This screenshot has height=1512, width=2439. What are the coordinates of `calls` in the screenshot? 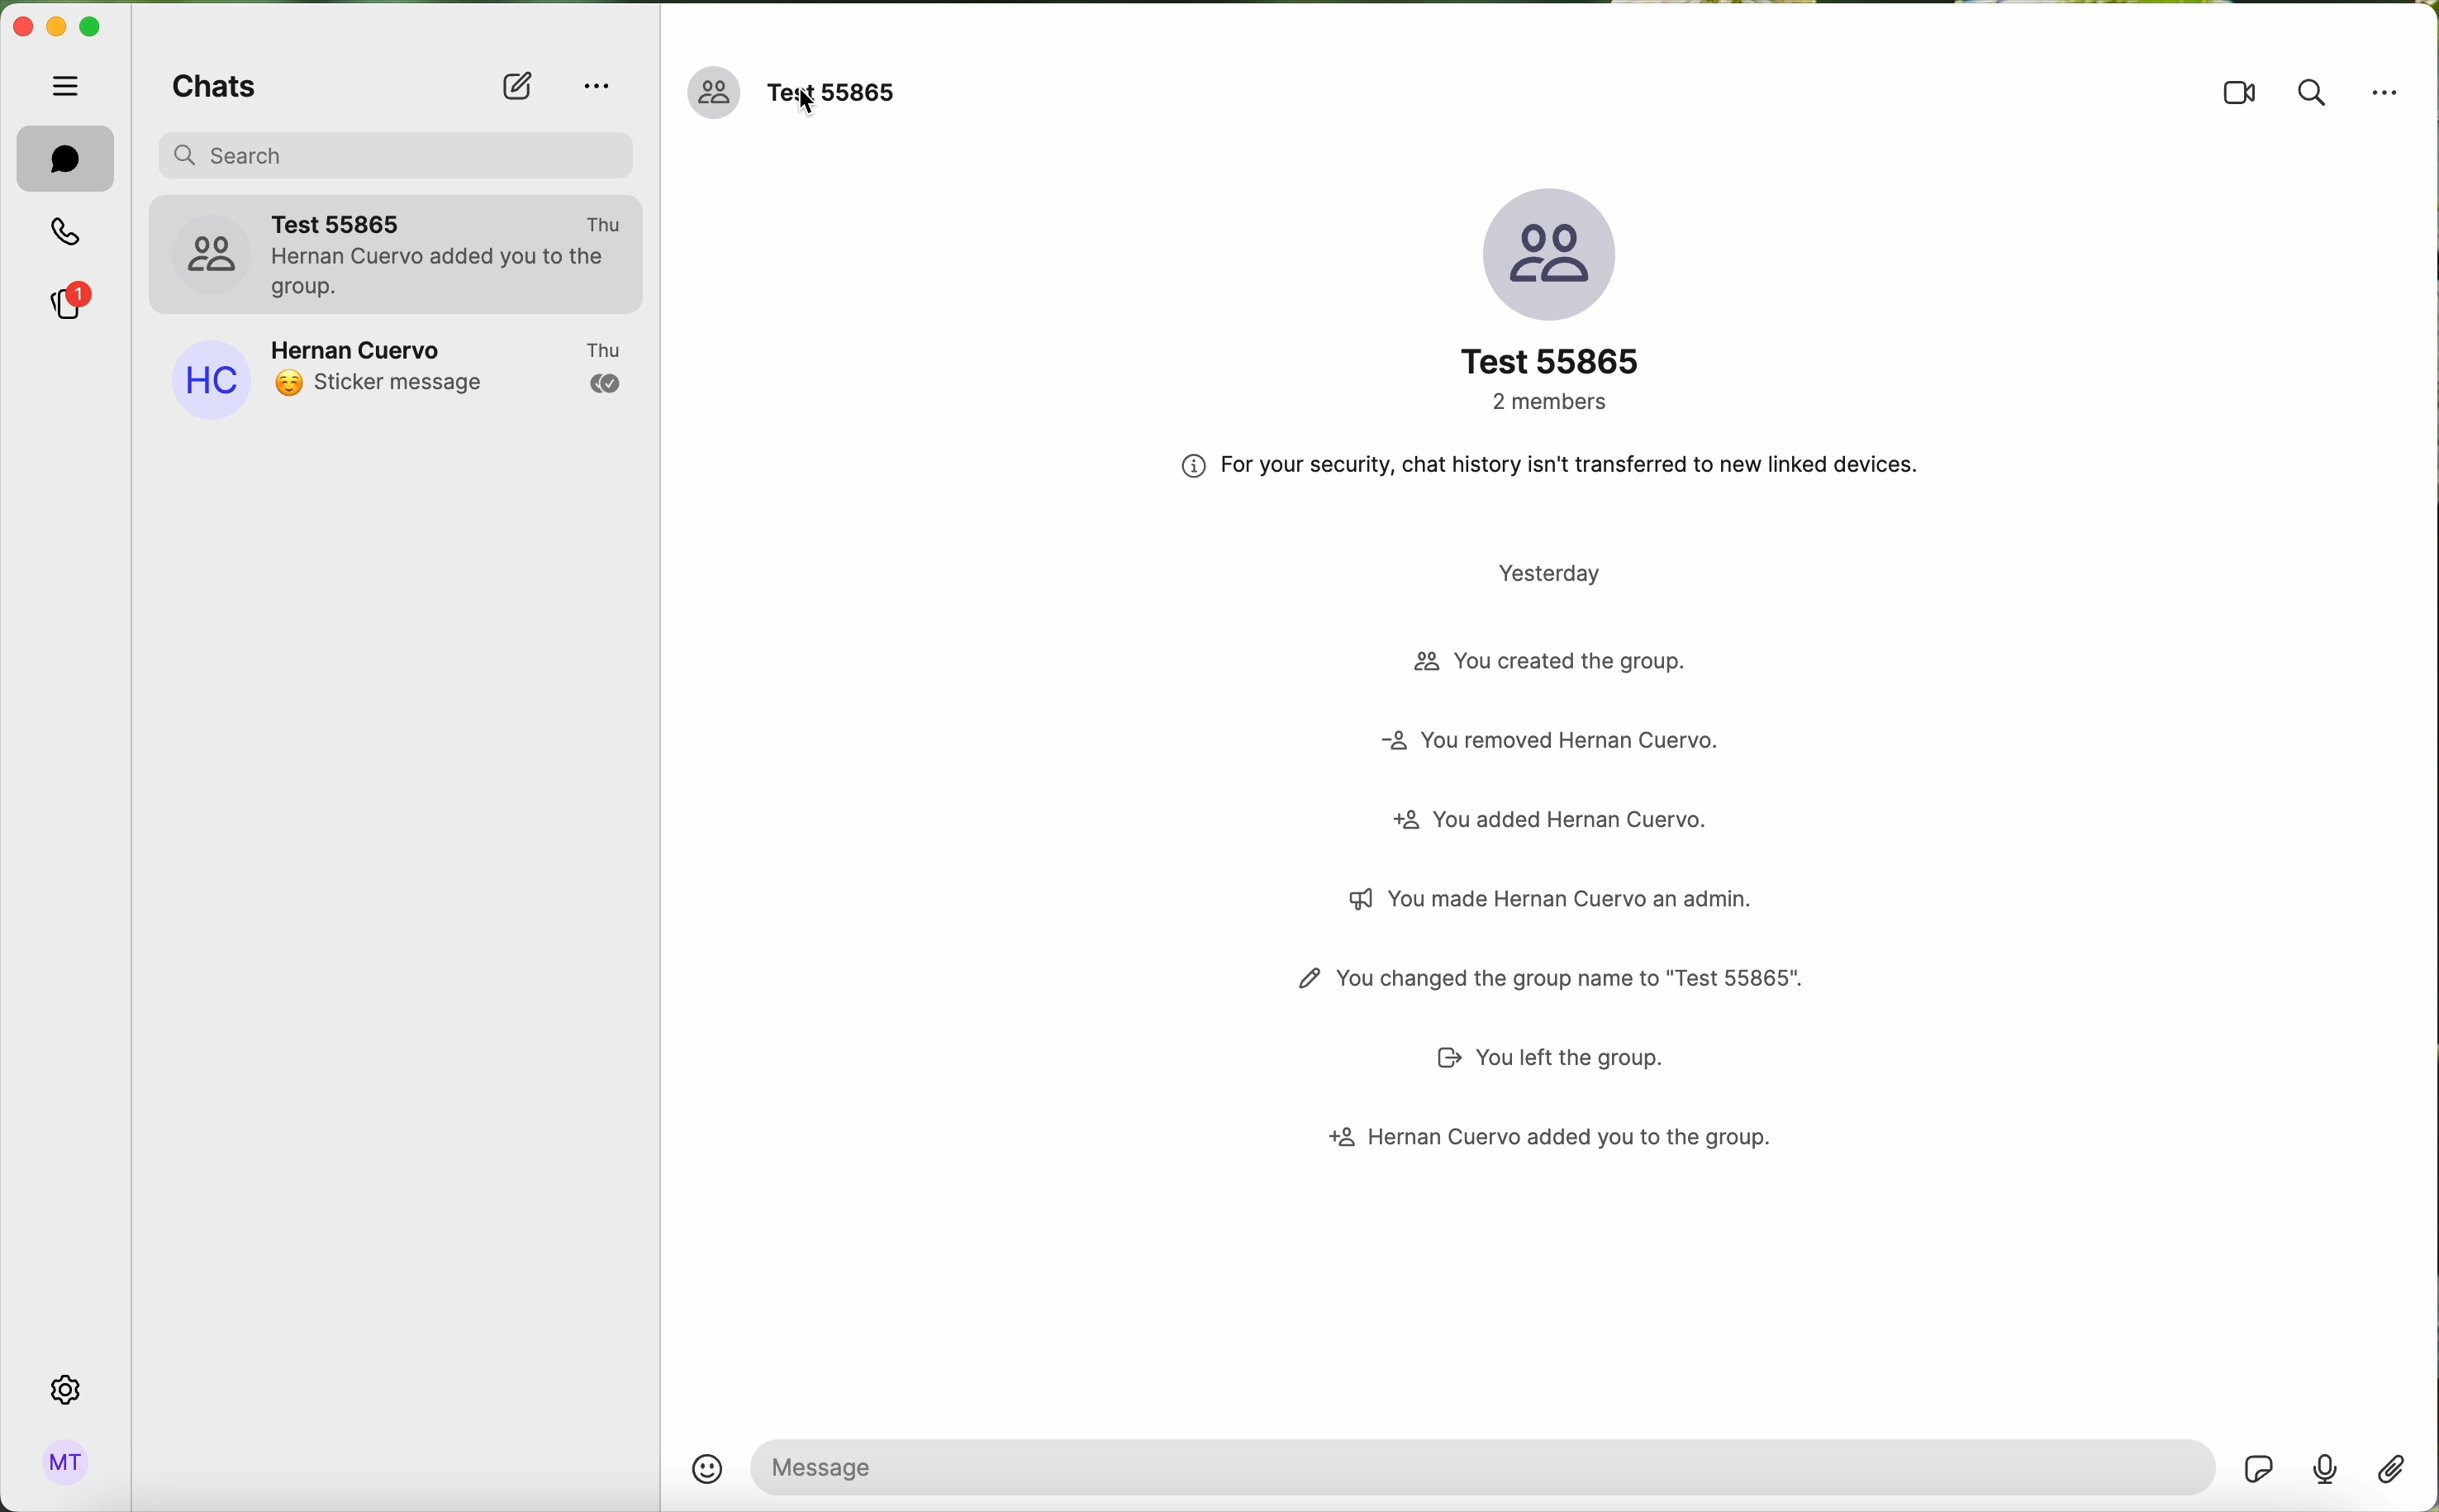 It's located at (68, 231).